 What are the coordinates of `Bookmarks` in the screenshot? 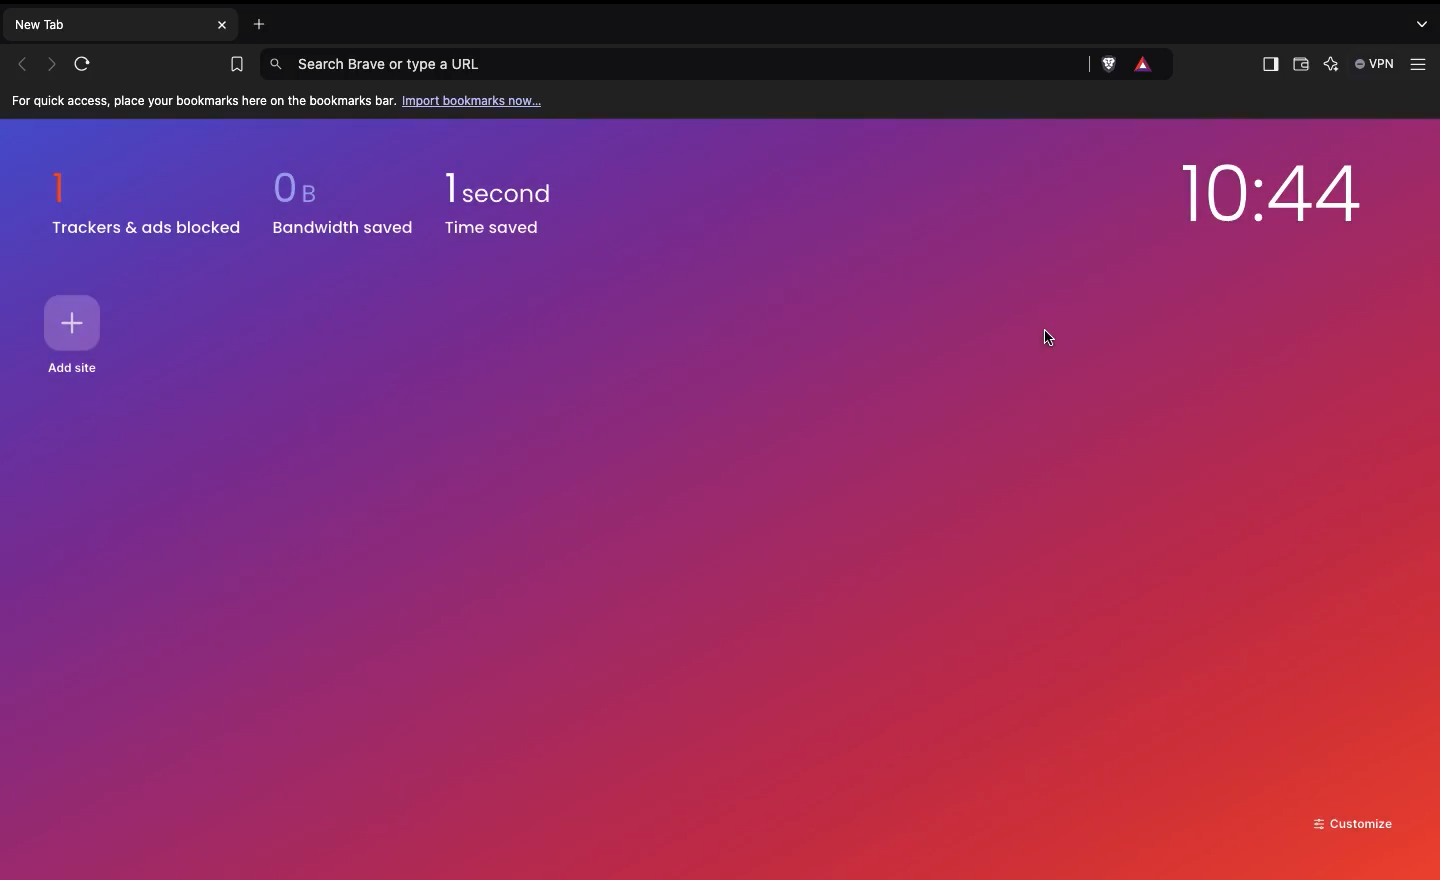 It's located at (232, 65).